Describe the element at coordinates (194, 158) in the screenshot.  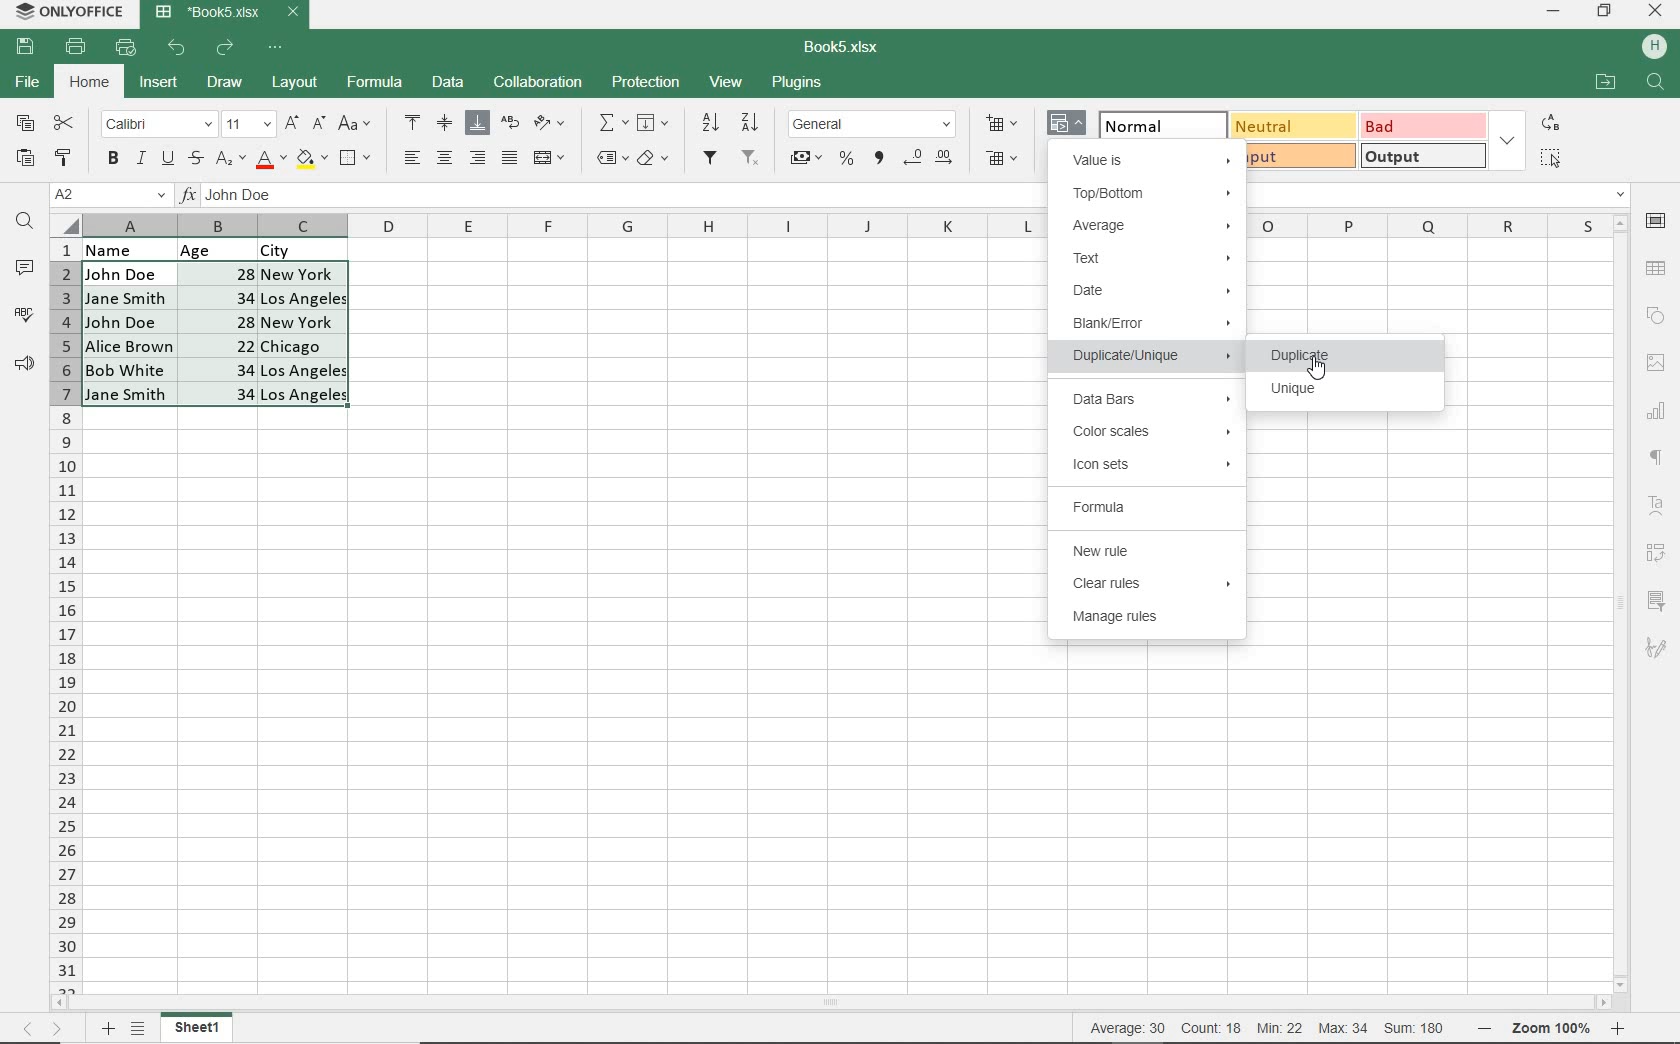
I see `STRIKETHROUGH` at that location.